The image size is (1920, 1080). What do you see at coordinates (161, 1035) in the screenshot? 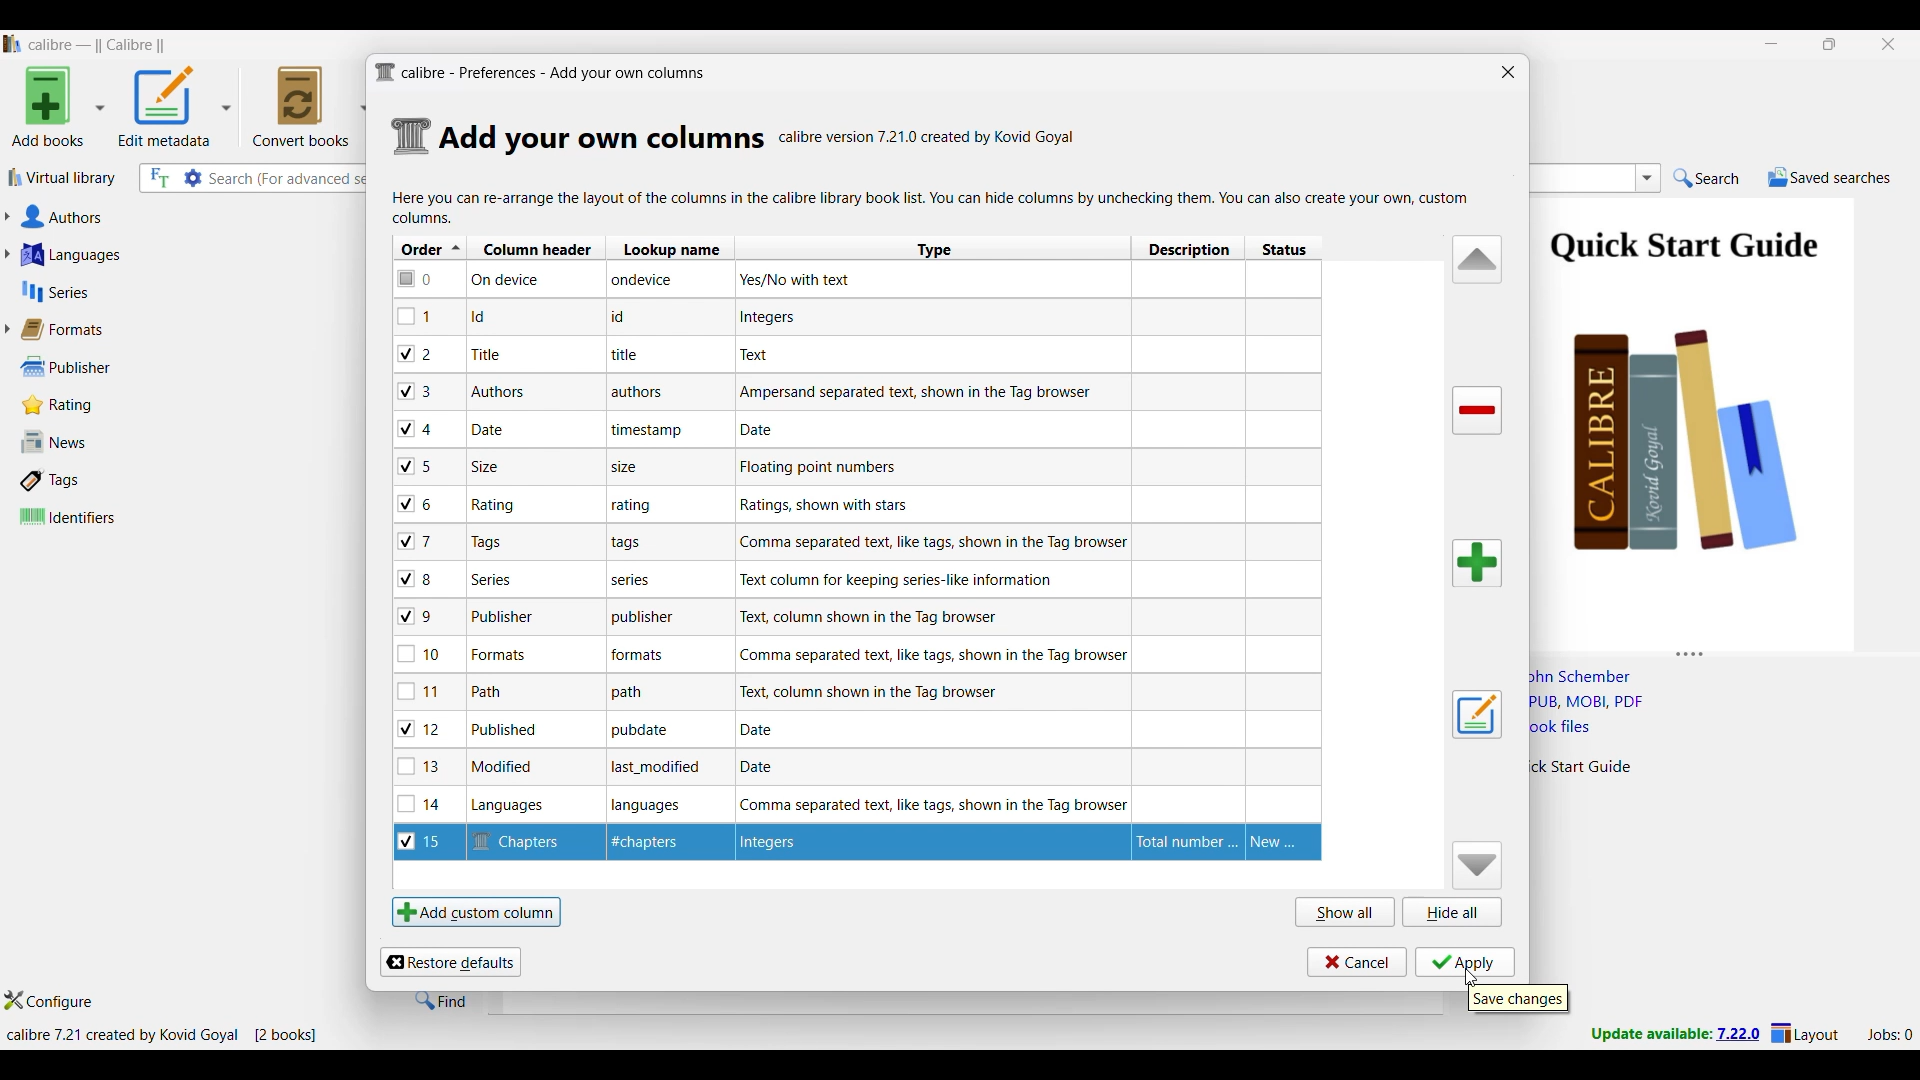
I see `Current details of software` at bounding box center [161, 1035].